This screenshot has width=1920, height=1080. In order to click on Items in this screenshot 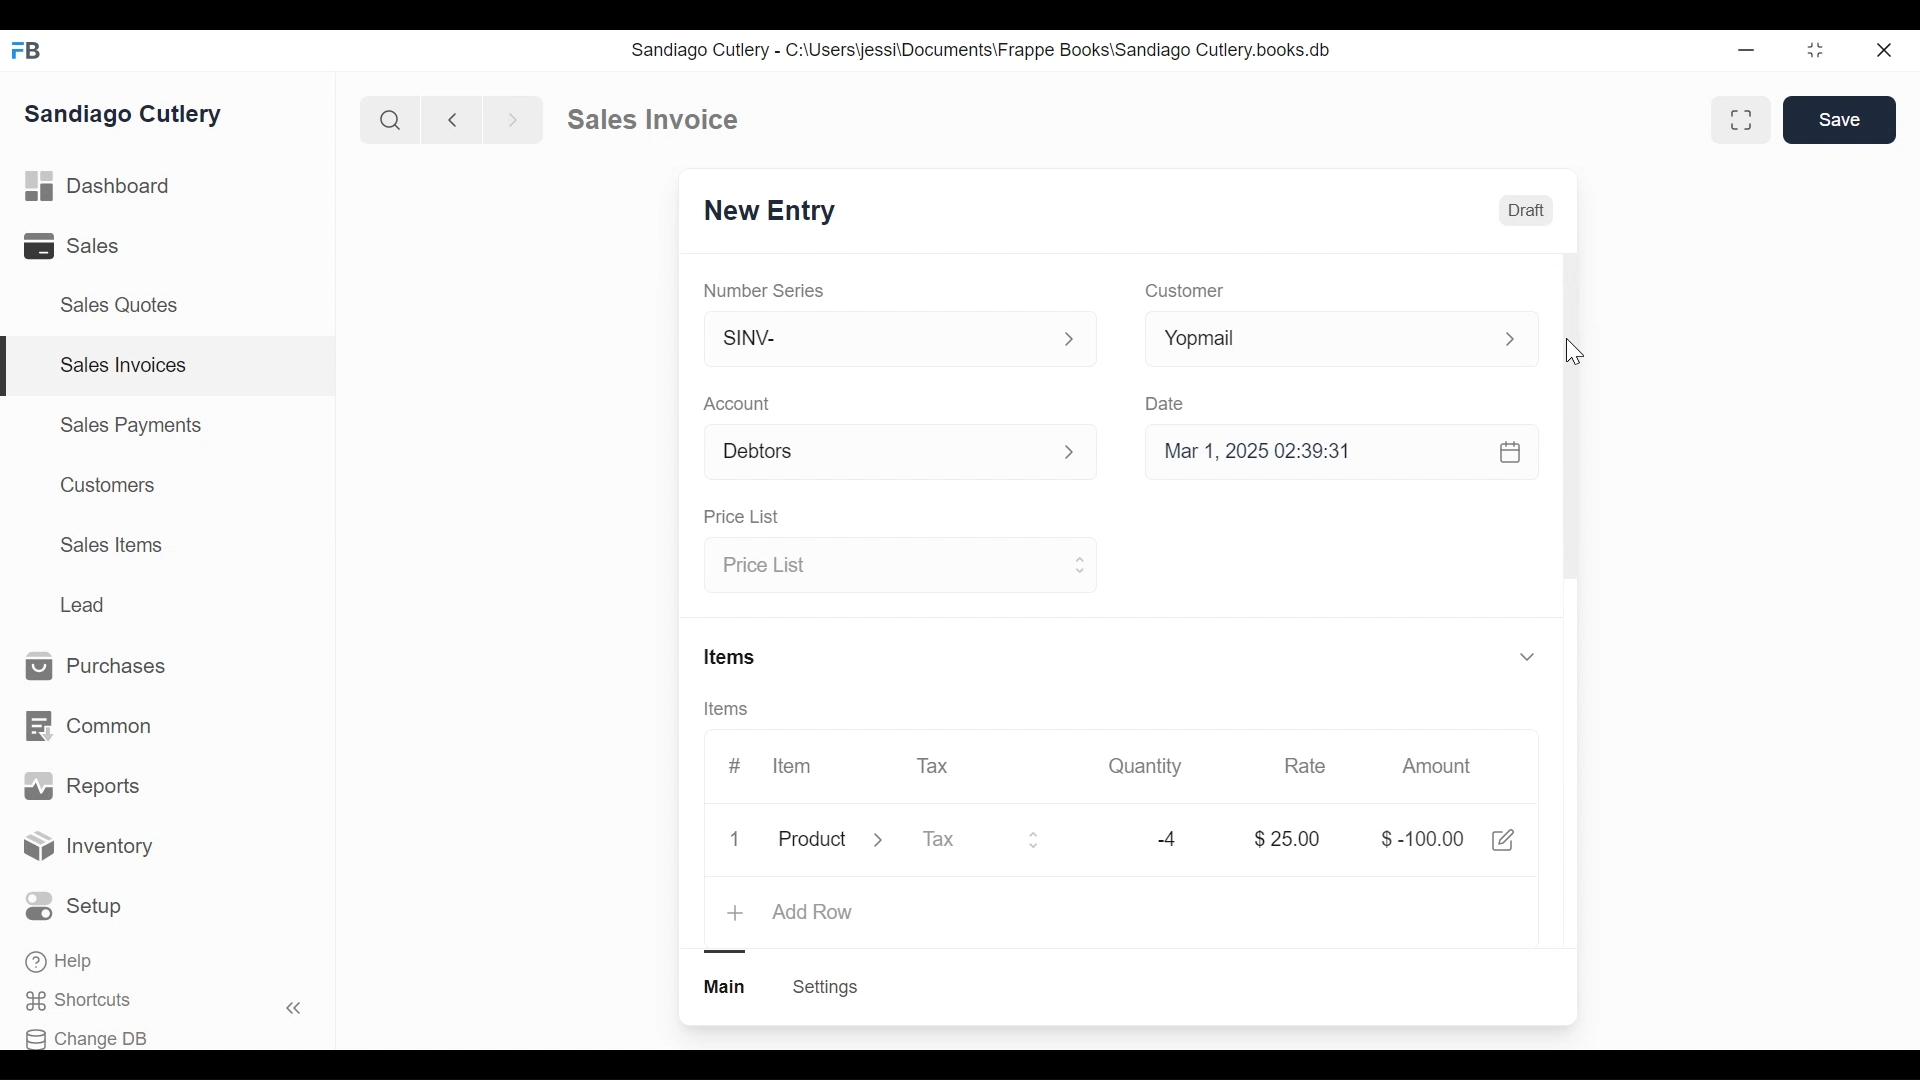, I will do `click(1124, 656)`.